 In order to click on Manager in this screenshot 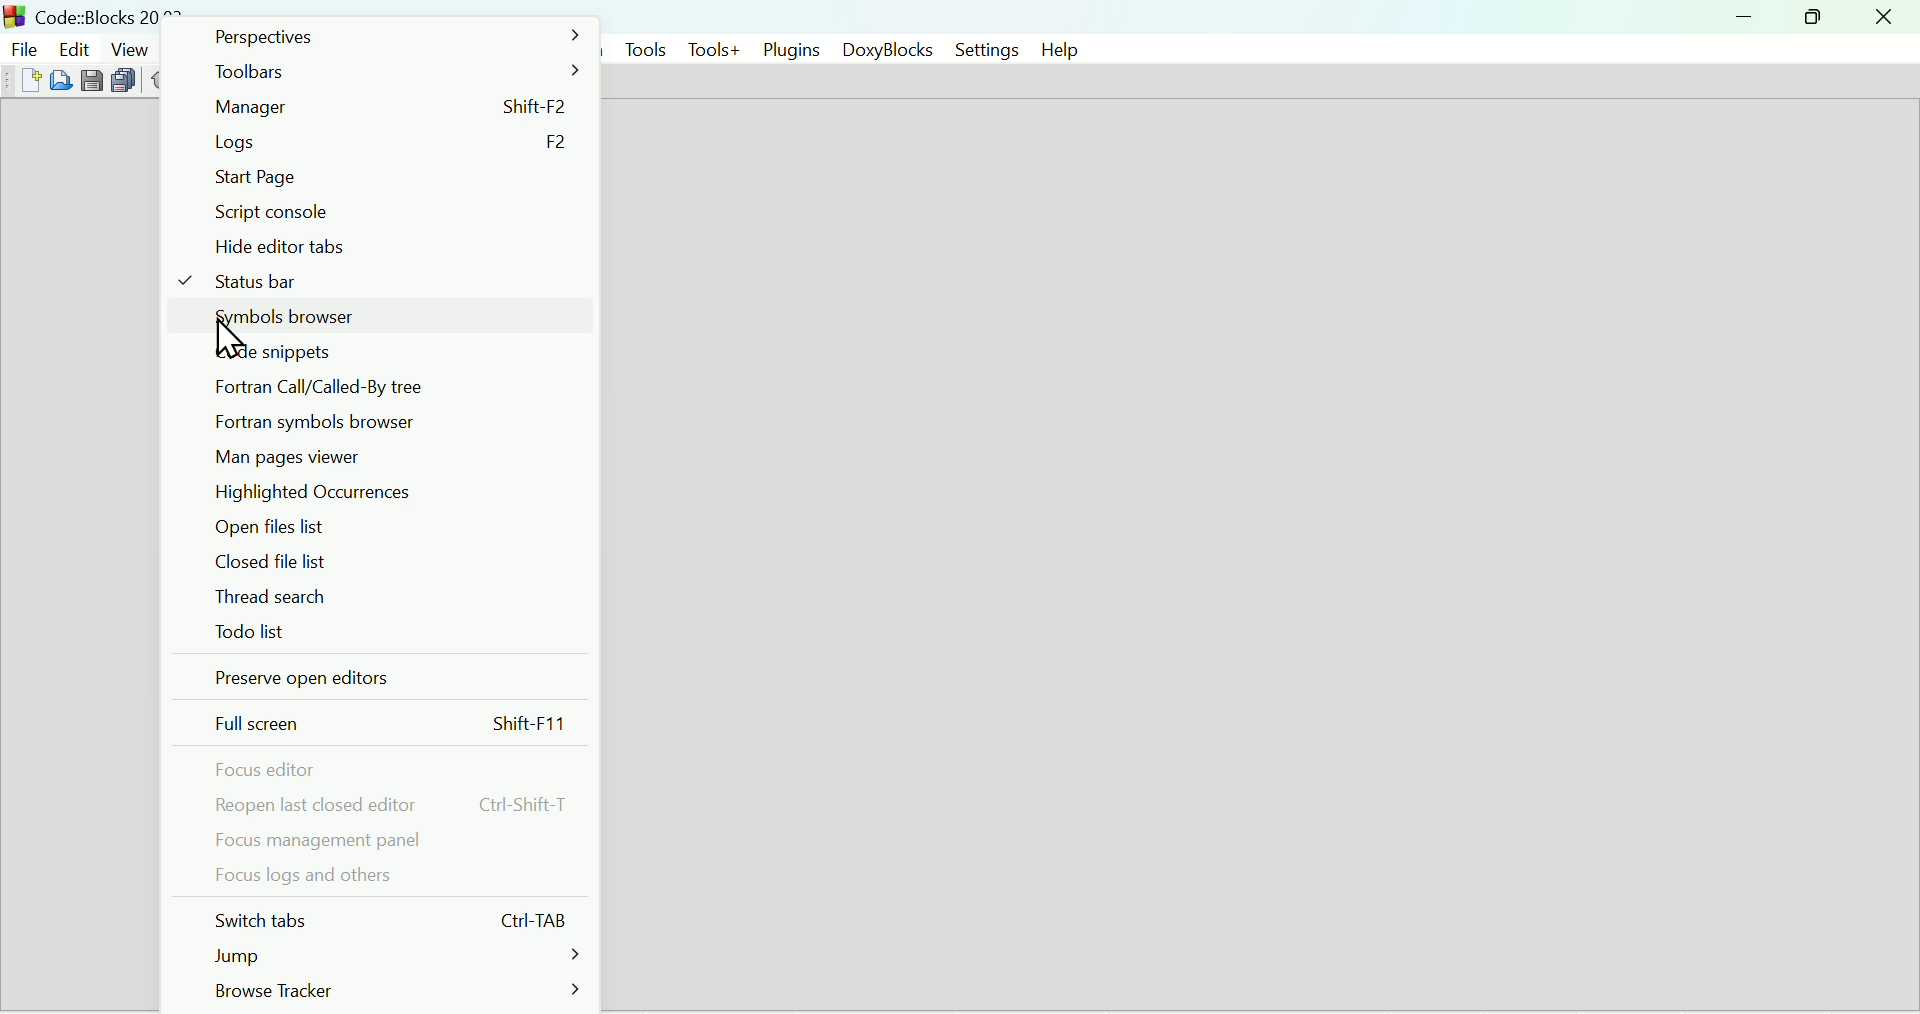, I will do `click(391, 107)`.